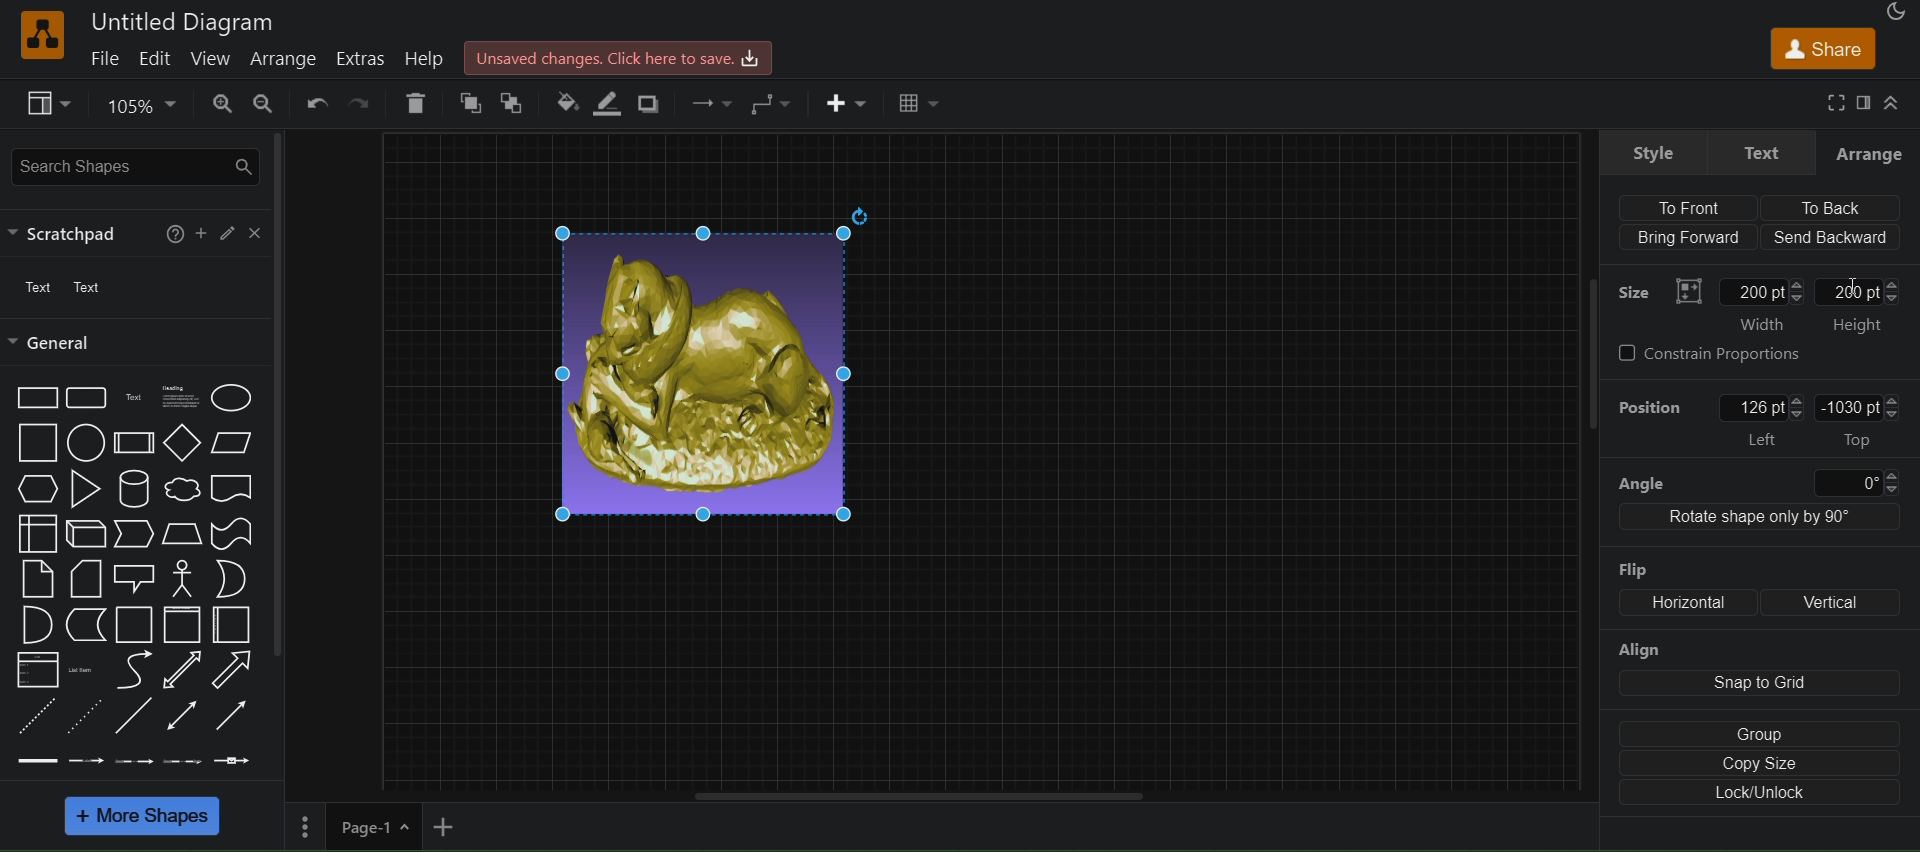 This screenshot has width=1920, height=852. What do you see at coordinates (97, 60) in the screenshot?
I see `file` at bounding box center [97, 60].